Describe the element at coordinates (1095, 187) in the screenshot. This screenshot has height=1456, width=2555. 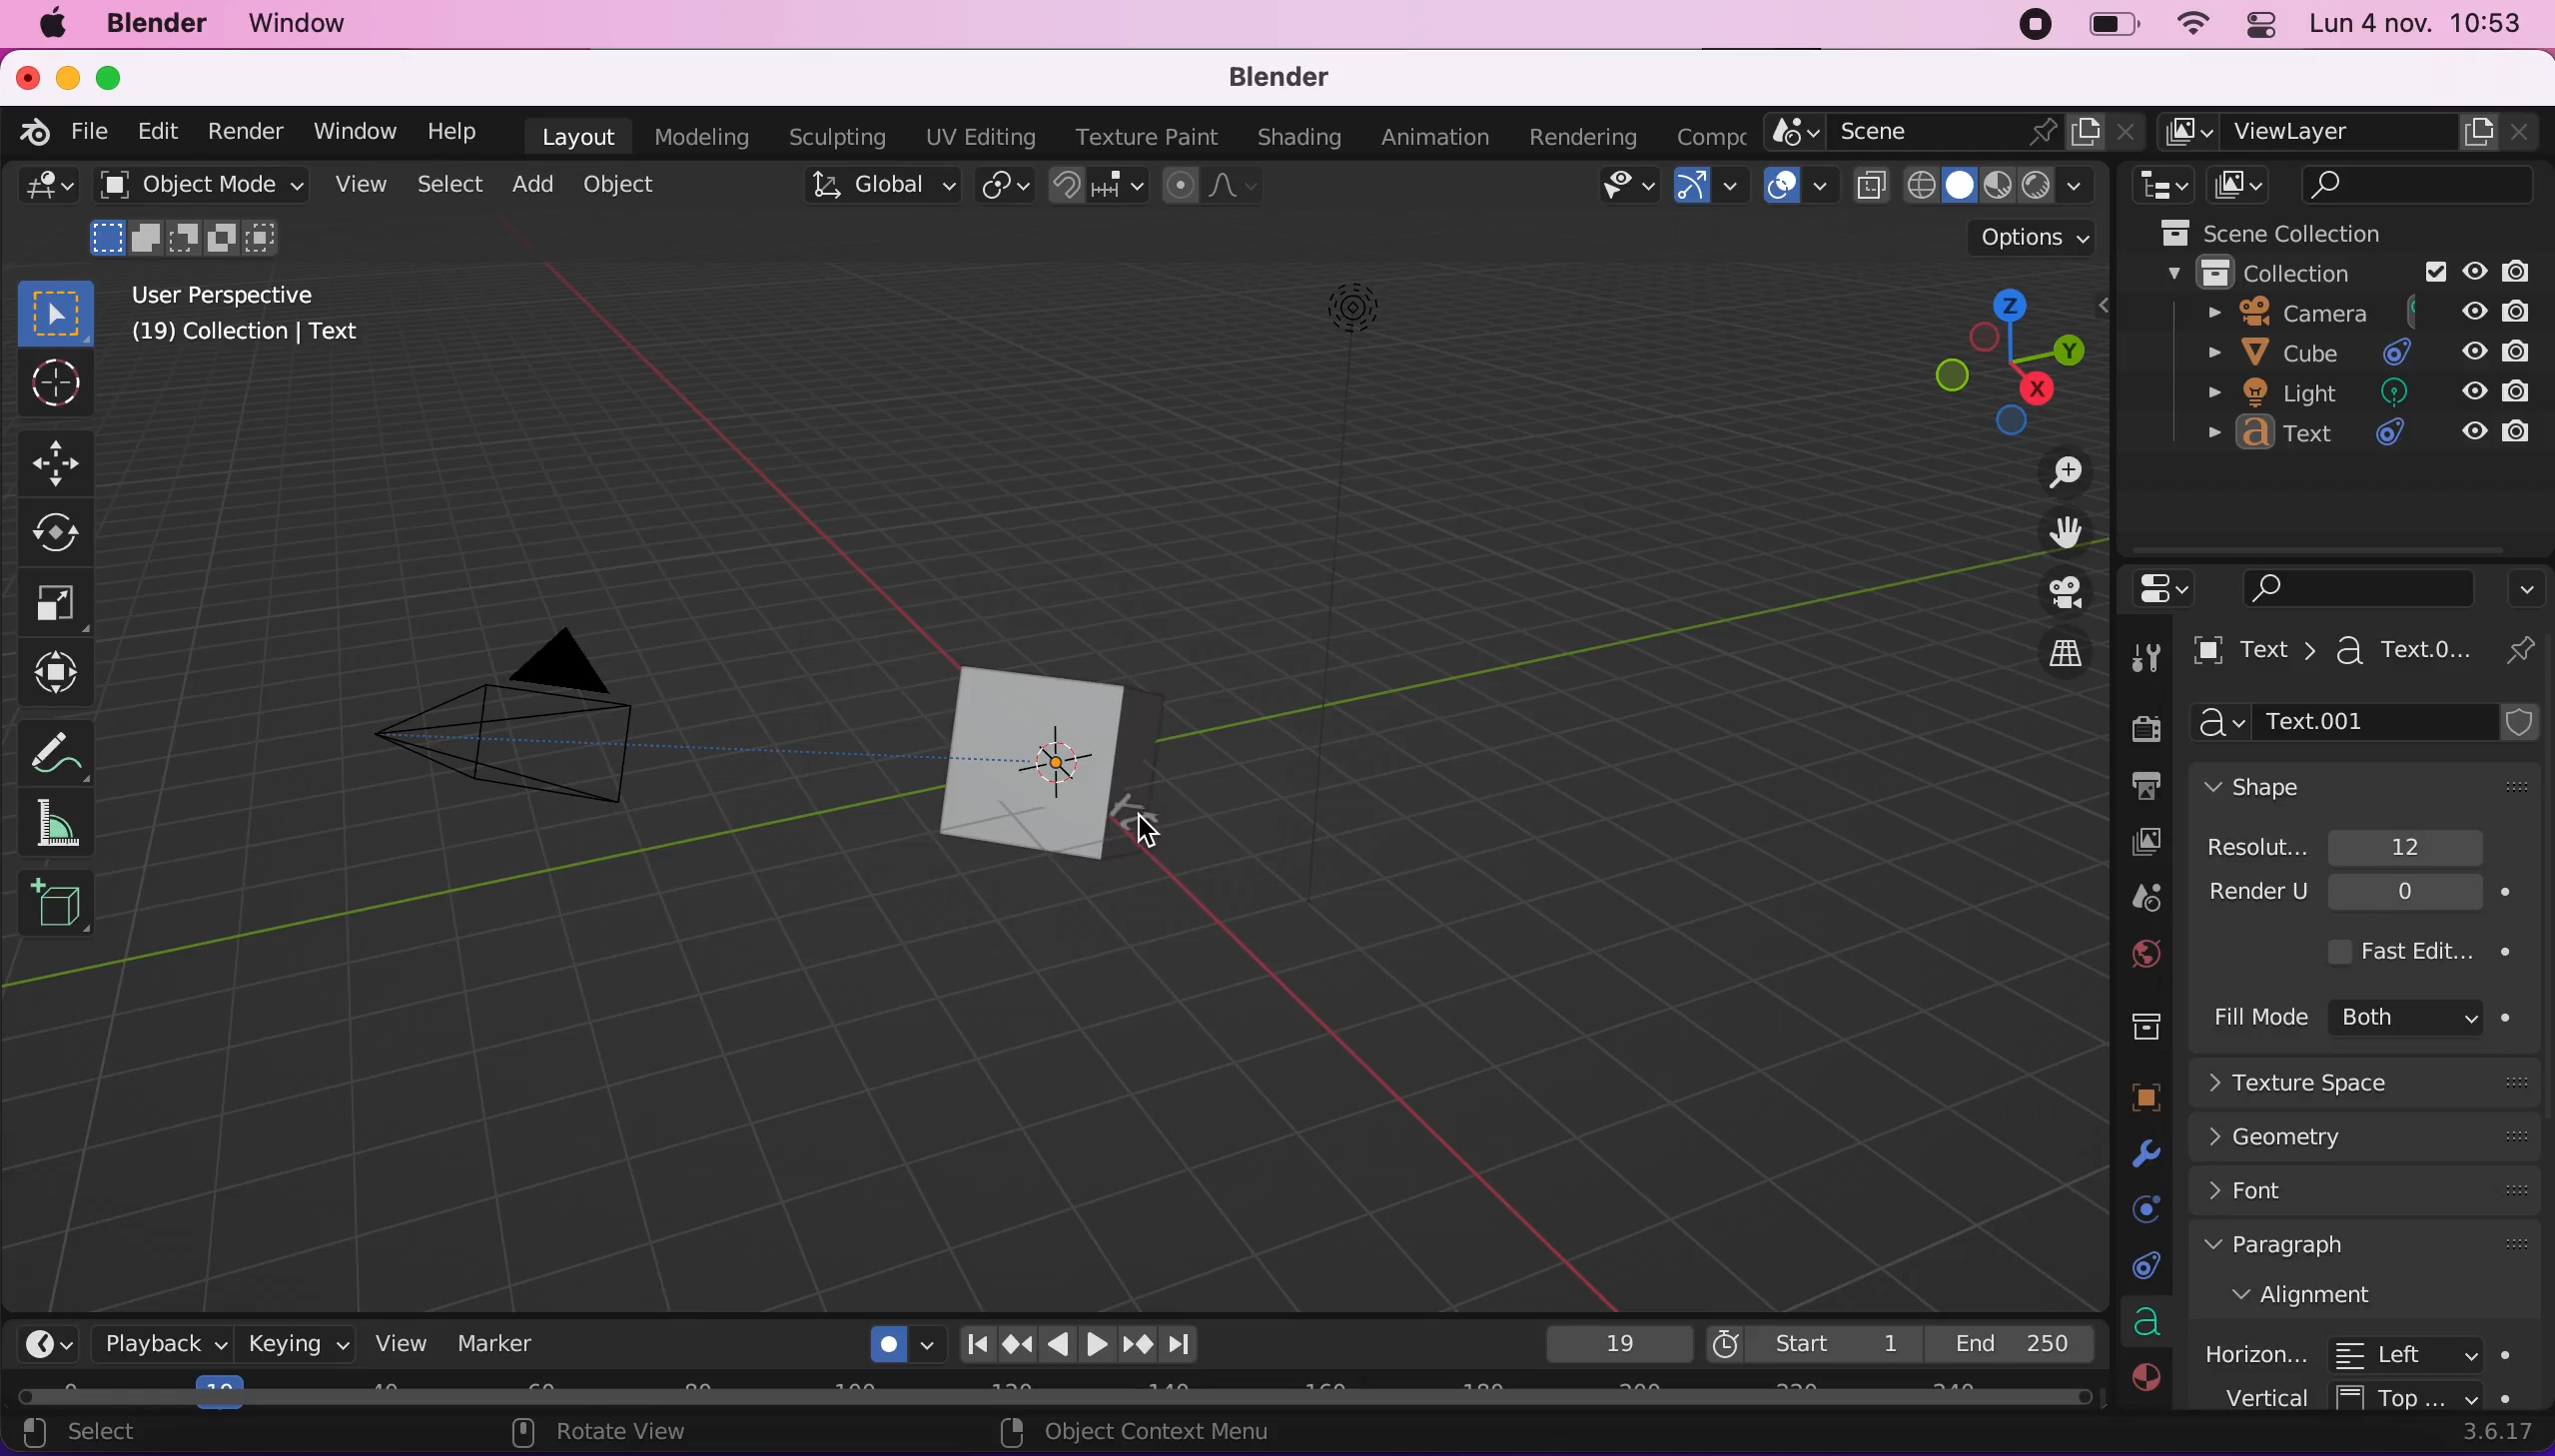
I see `snap` at that location.